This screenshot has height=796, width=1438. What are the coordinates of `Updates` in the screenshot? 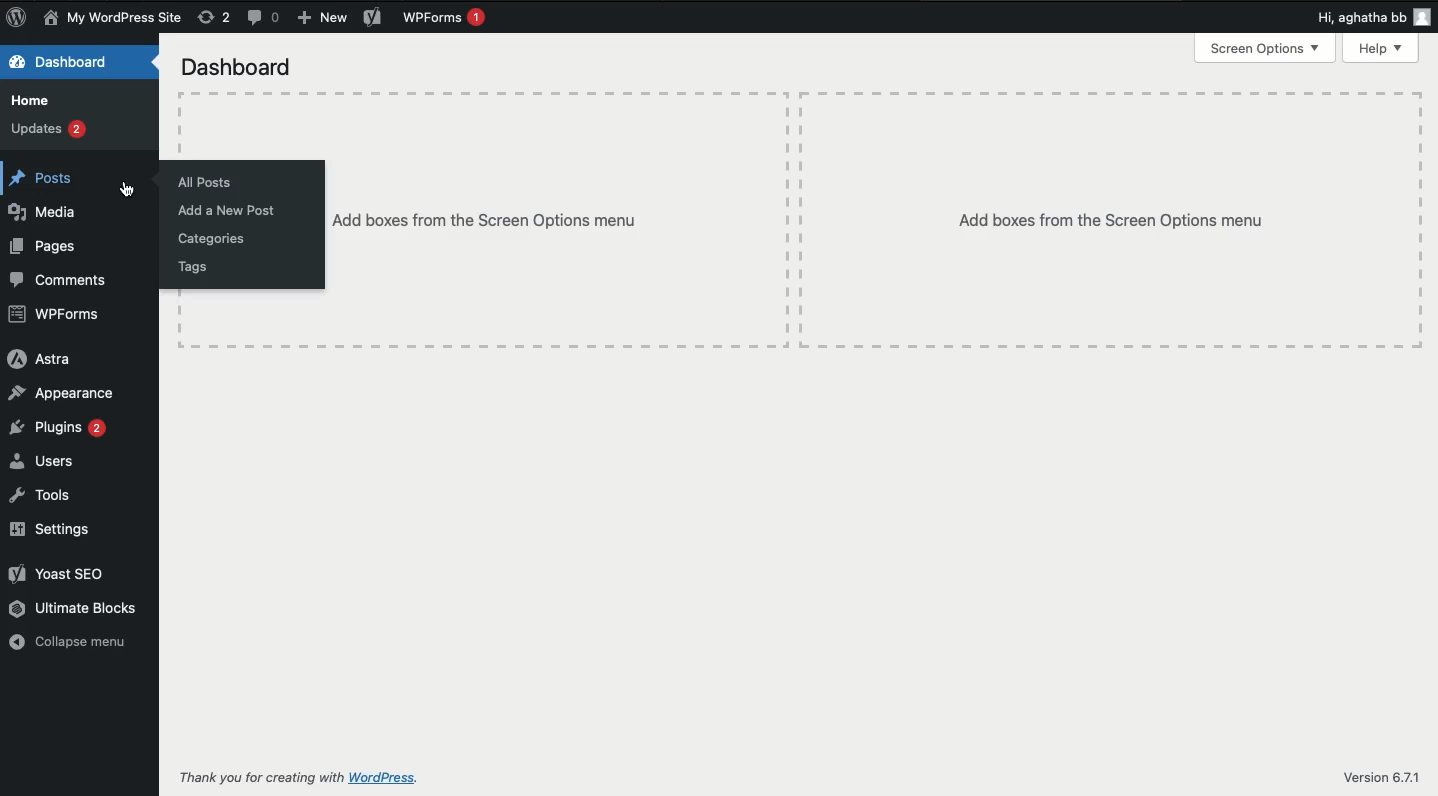 It's located at (49, 130).